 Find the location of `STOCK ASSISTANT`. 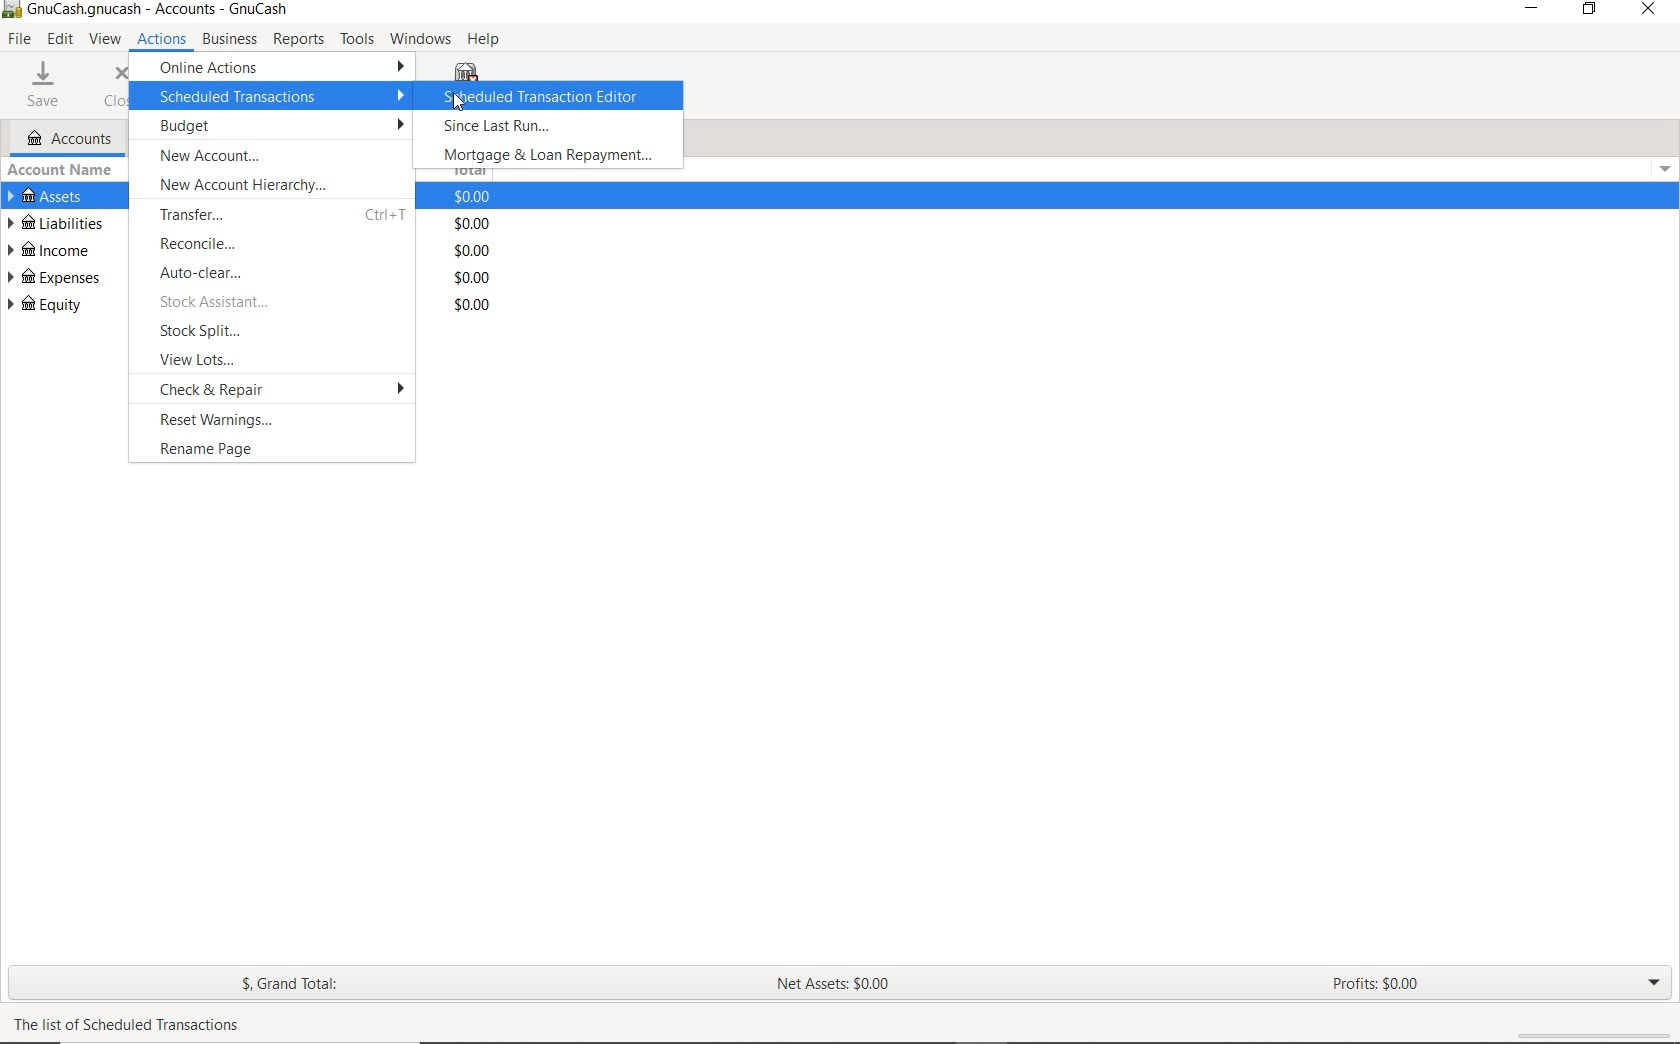

STOCK ASSISTANT is located at coordinates (280, 304).